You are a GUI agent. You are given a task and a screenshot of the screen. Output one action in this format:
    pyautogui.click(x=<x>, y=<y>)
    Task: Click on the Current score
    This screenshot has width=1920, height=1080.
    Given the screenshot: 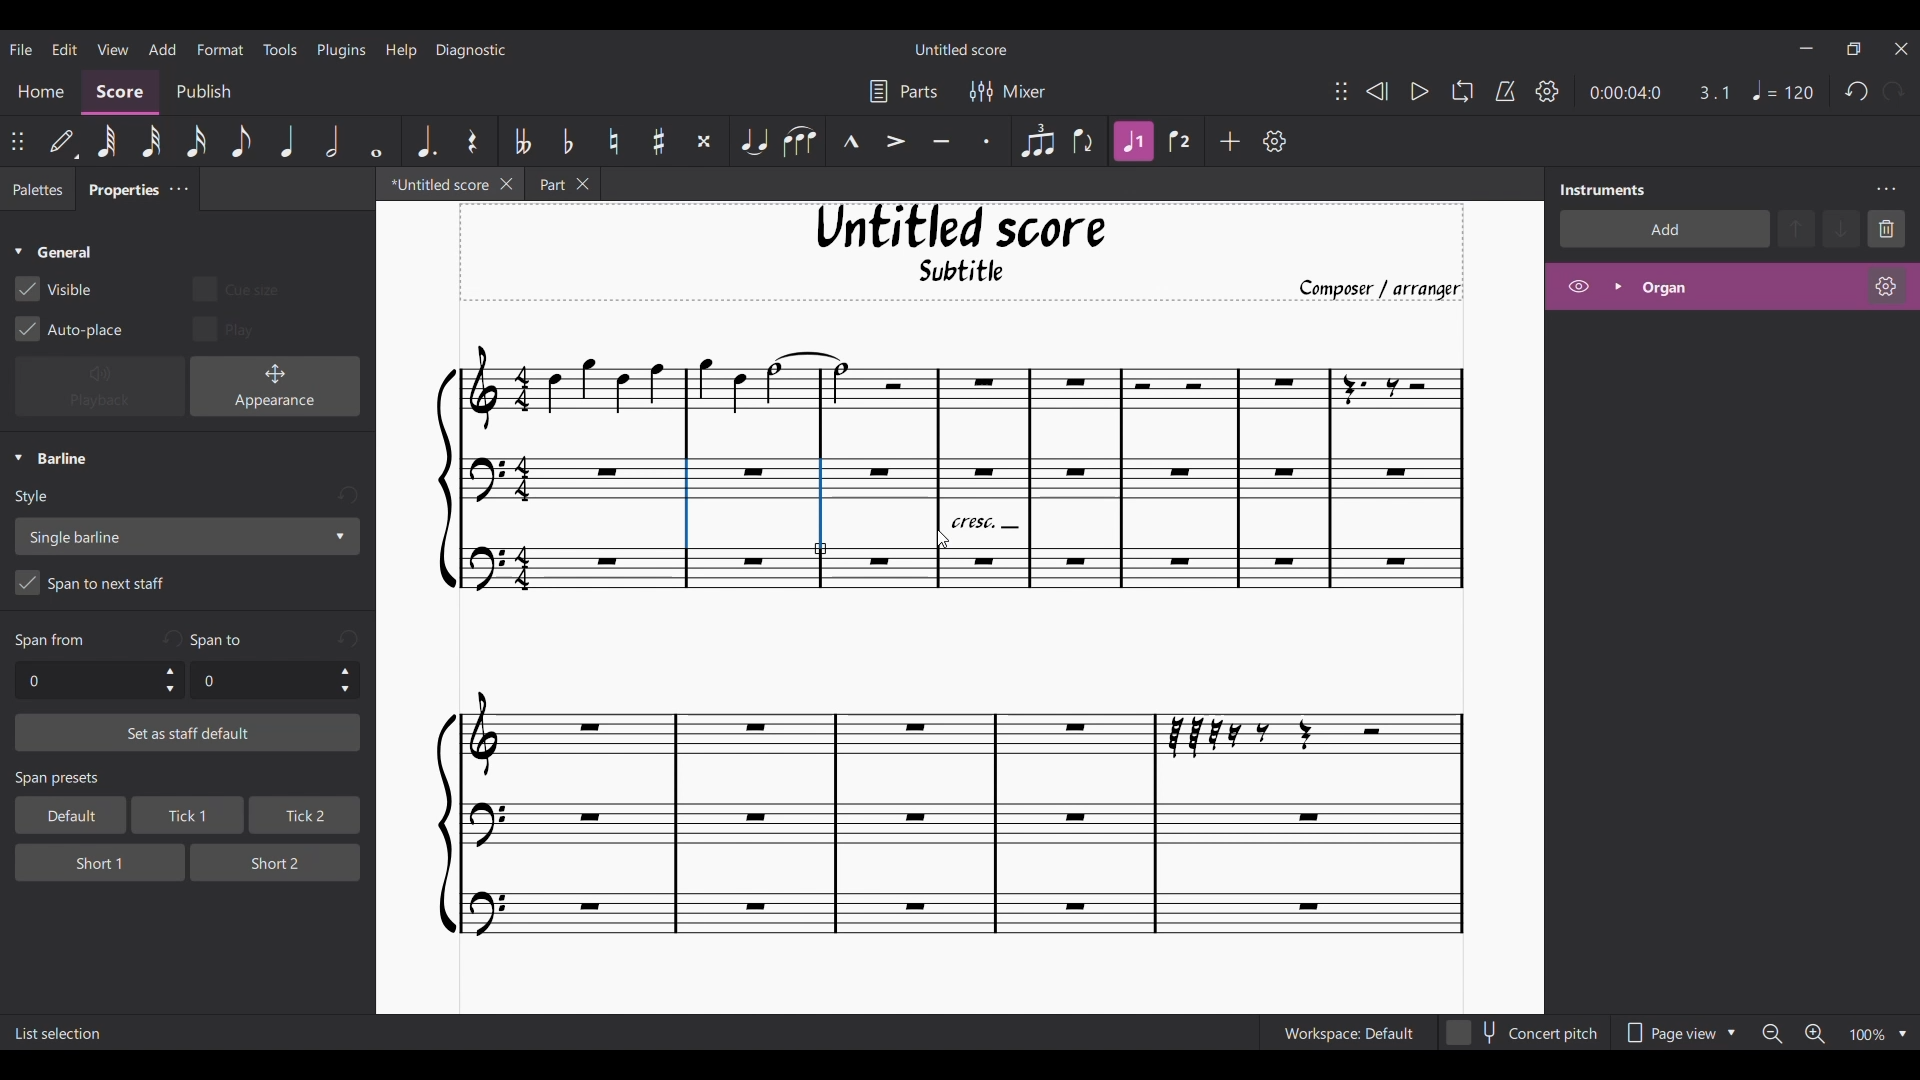 What is the action you would take?
    pyautogui.click(x=939, y=779)
    